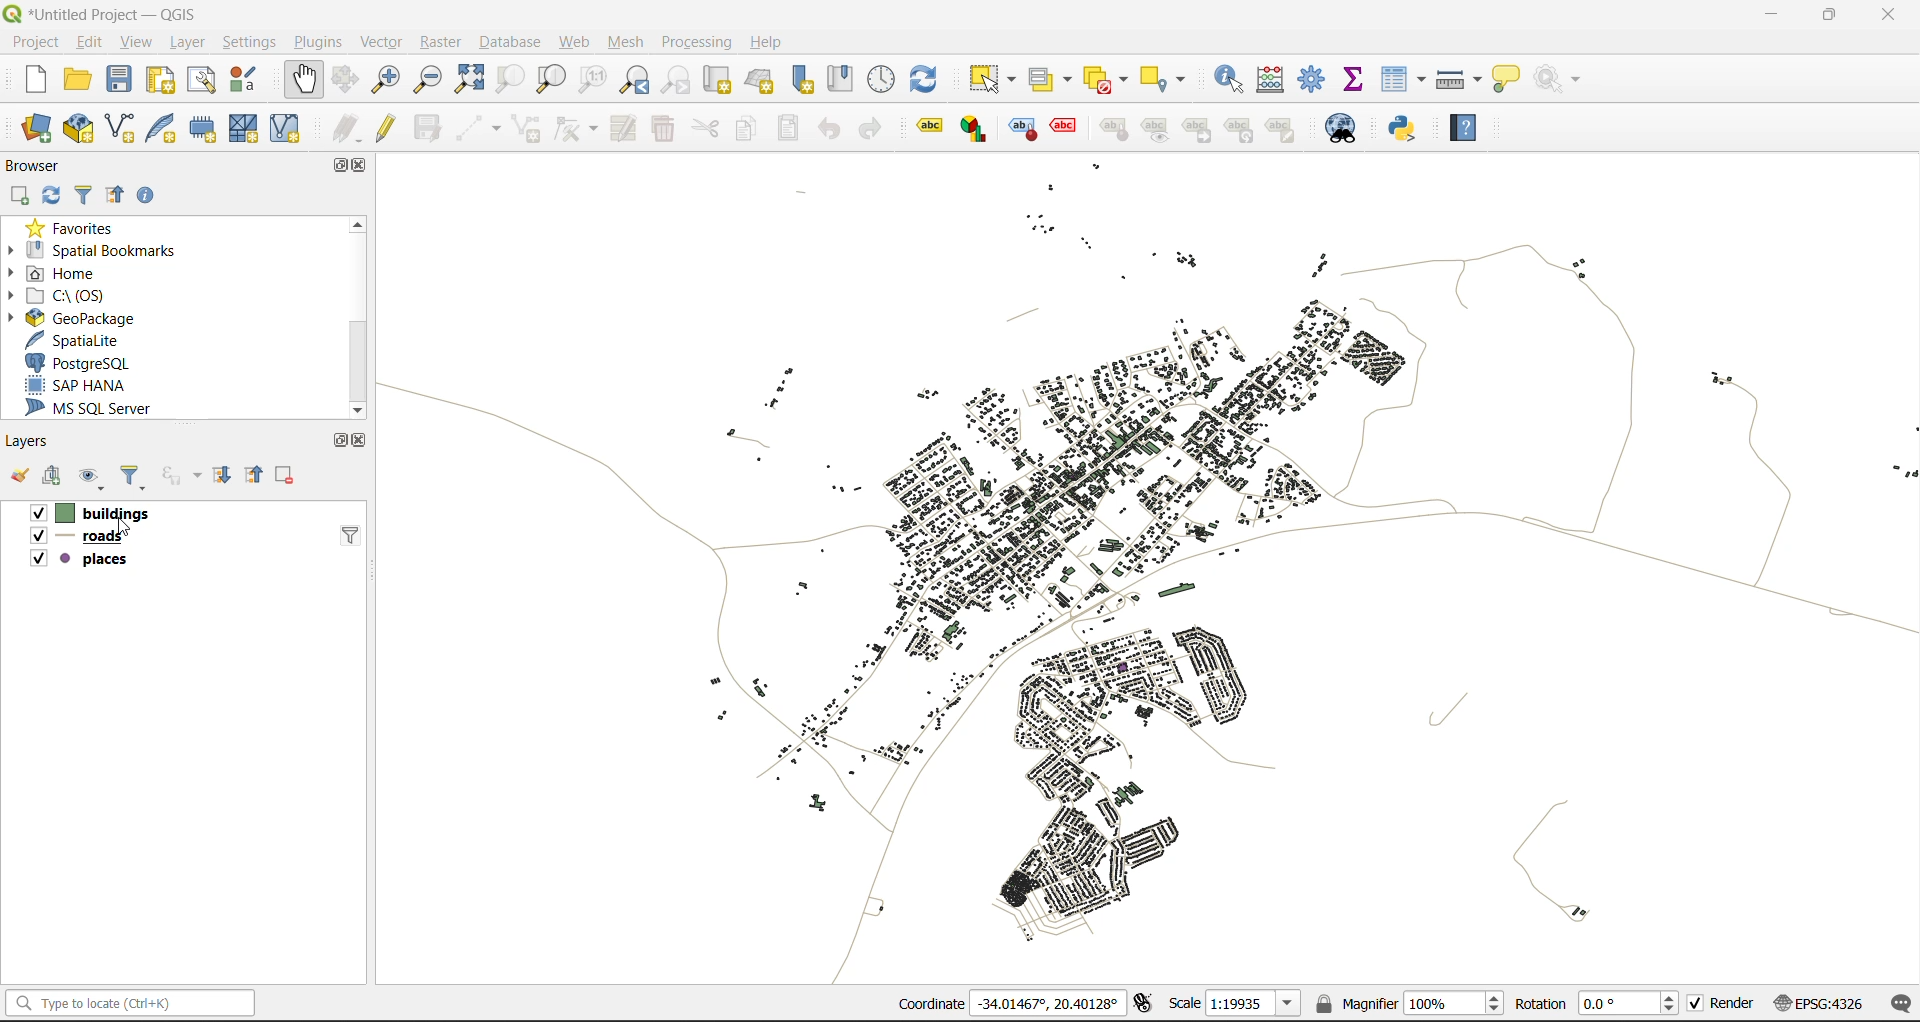  Describe the element at coordinates (84, 364) in the screenshot. I see `postgresql` at that location.